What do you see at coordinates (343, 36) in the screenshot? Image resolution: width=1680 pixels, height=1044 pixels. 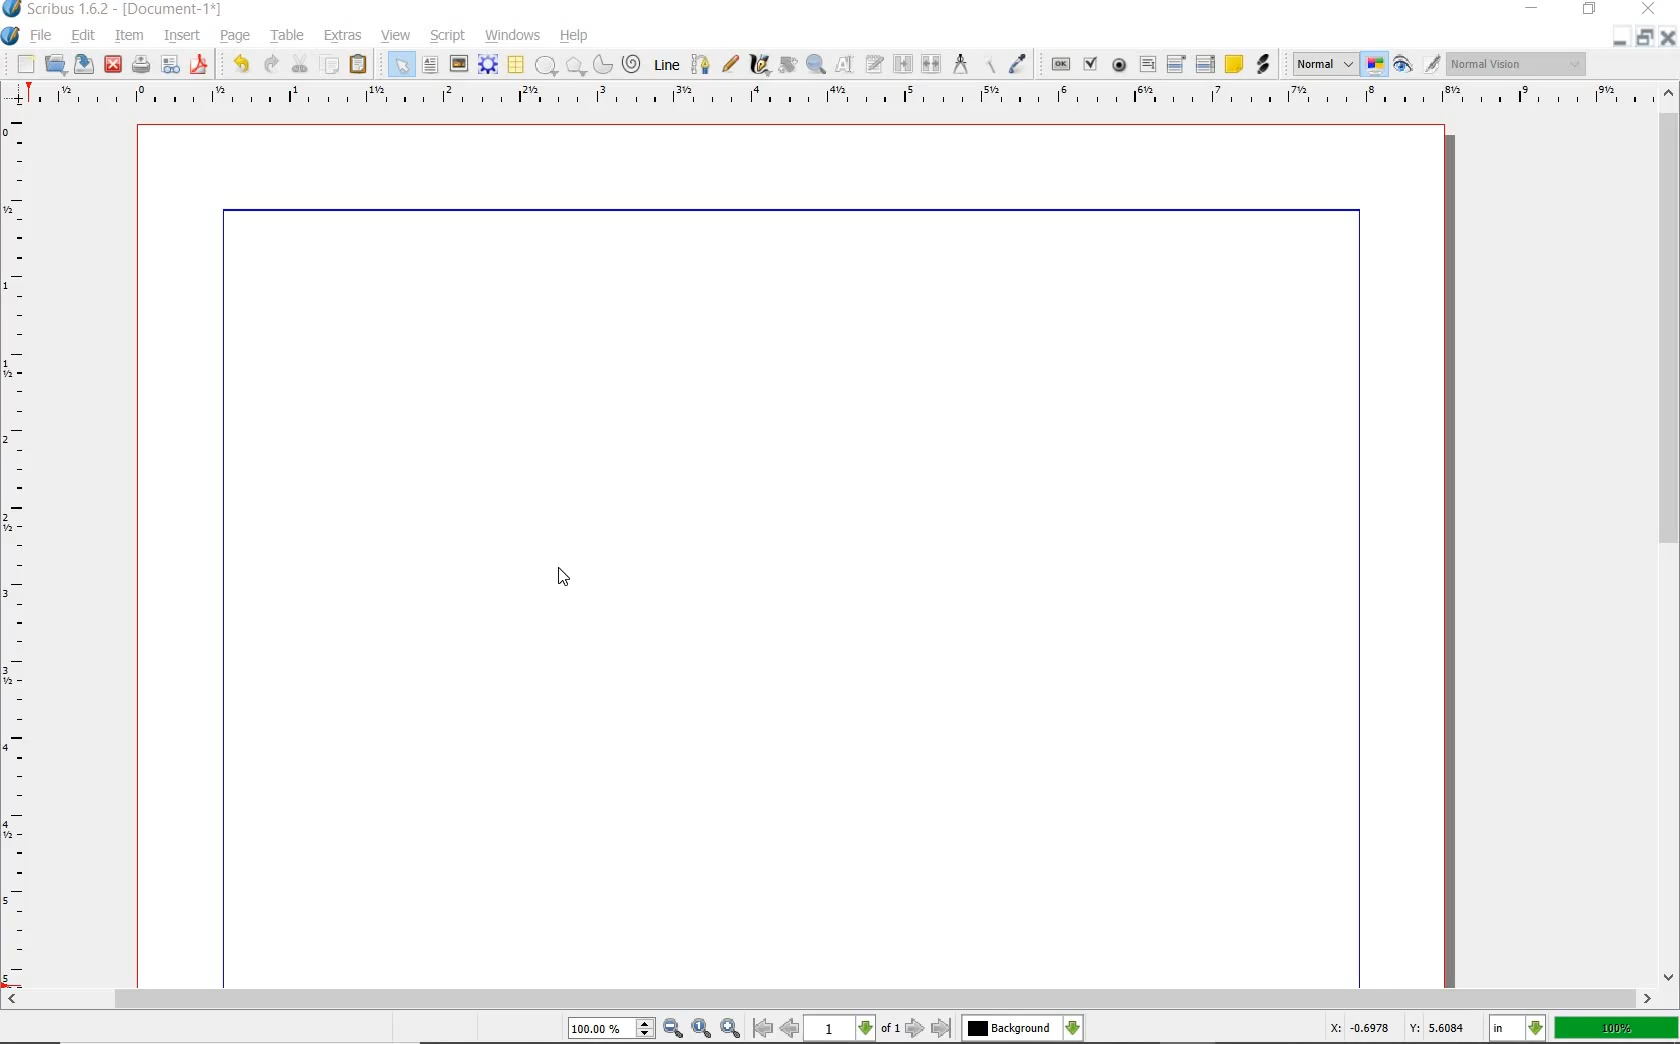 I see `EXTRAS` at bounding box center [343, 36].